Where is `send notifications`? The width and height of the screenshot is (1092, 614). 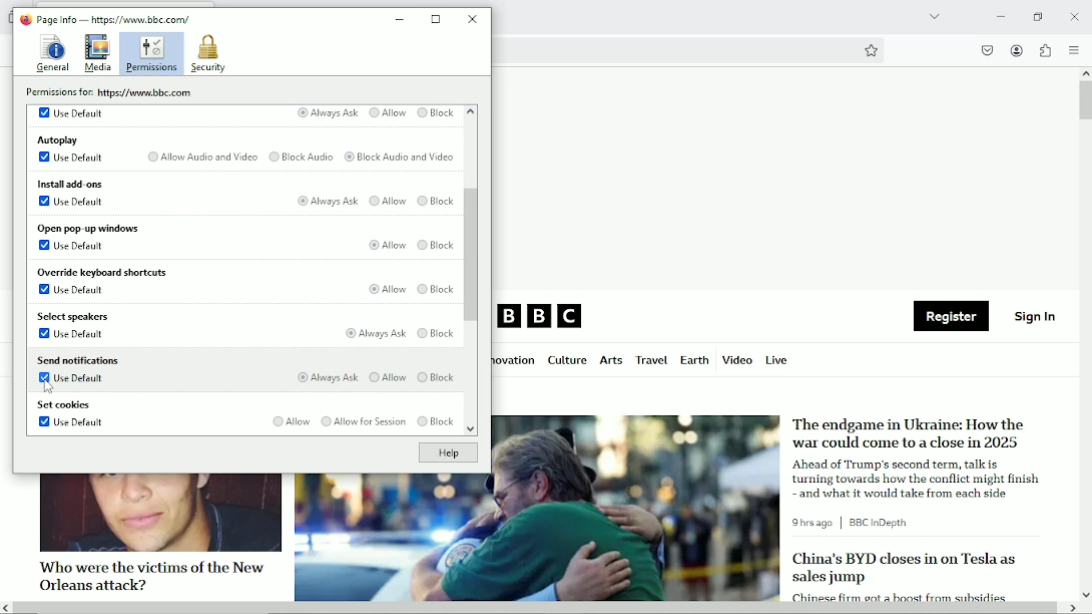 send notifications is located at coordinates (77, 359).